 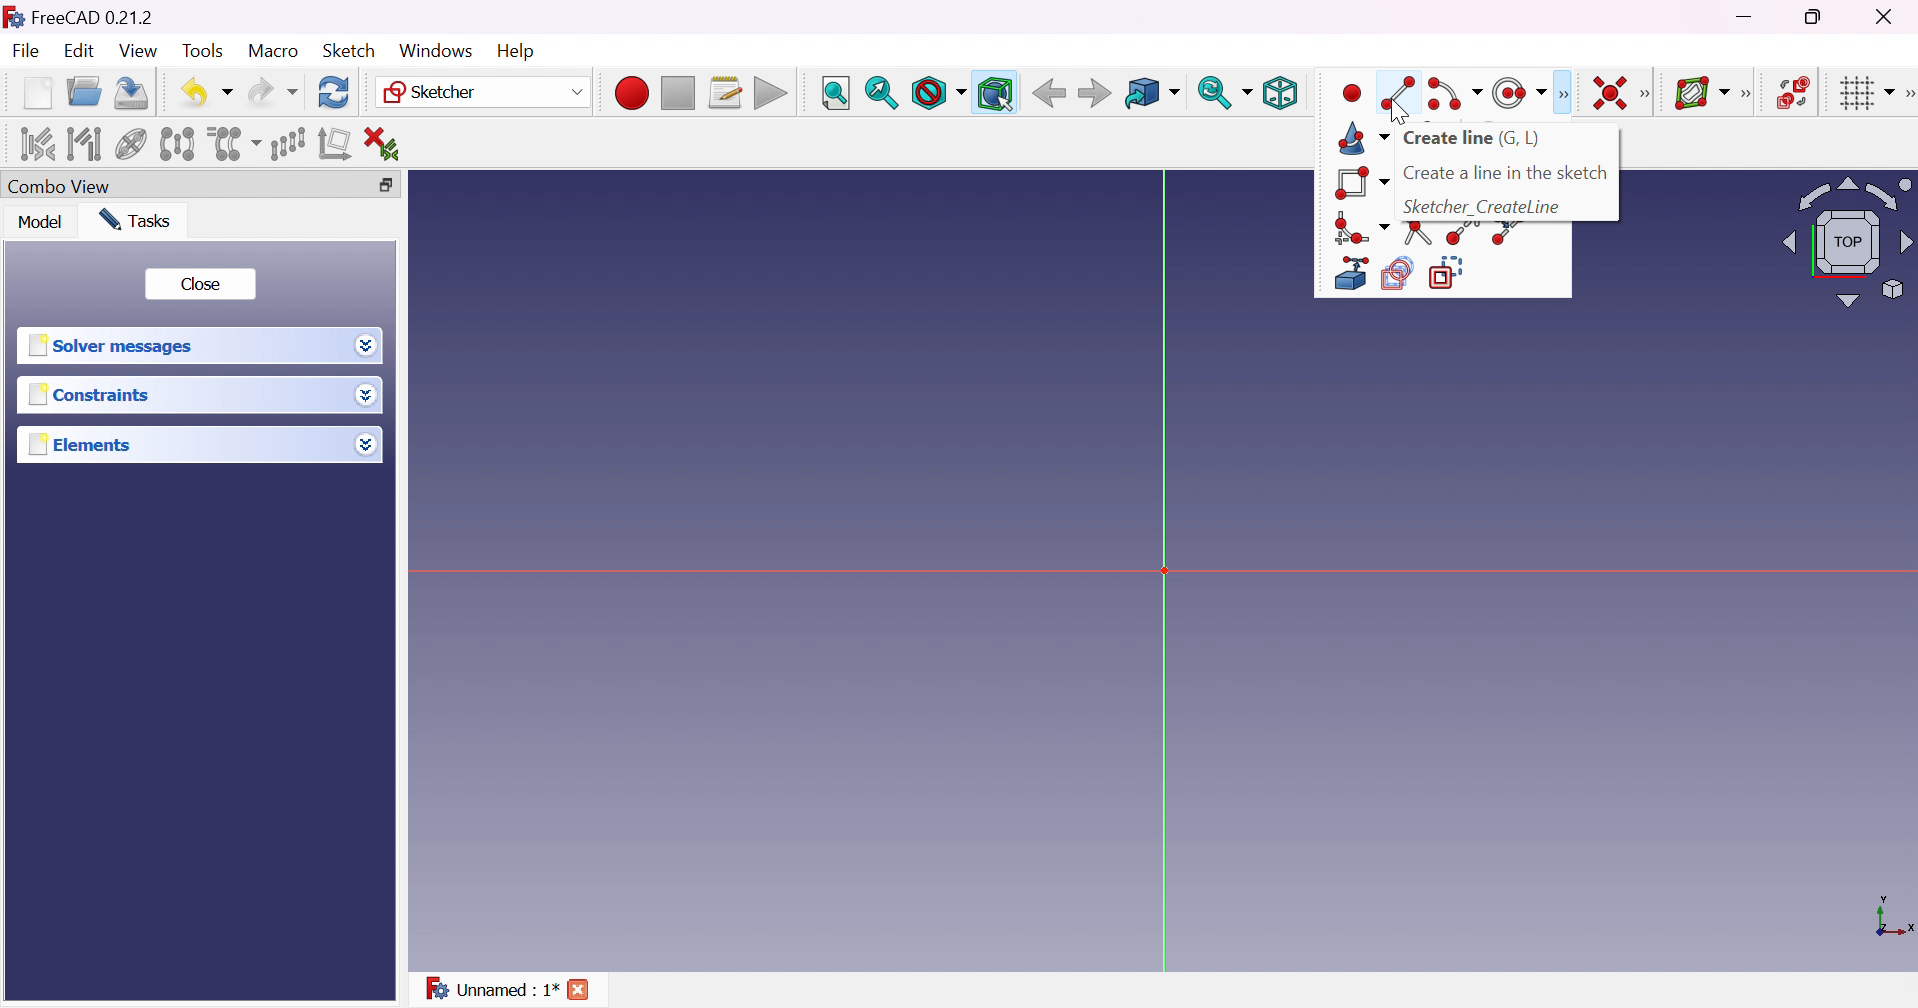 I want to click on Edit, so click(x=77, y=52).